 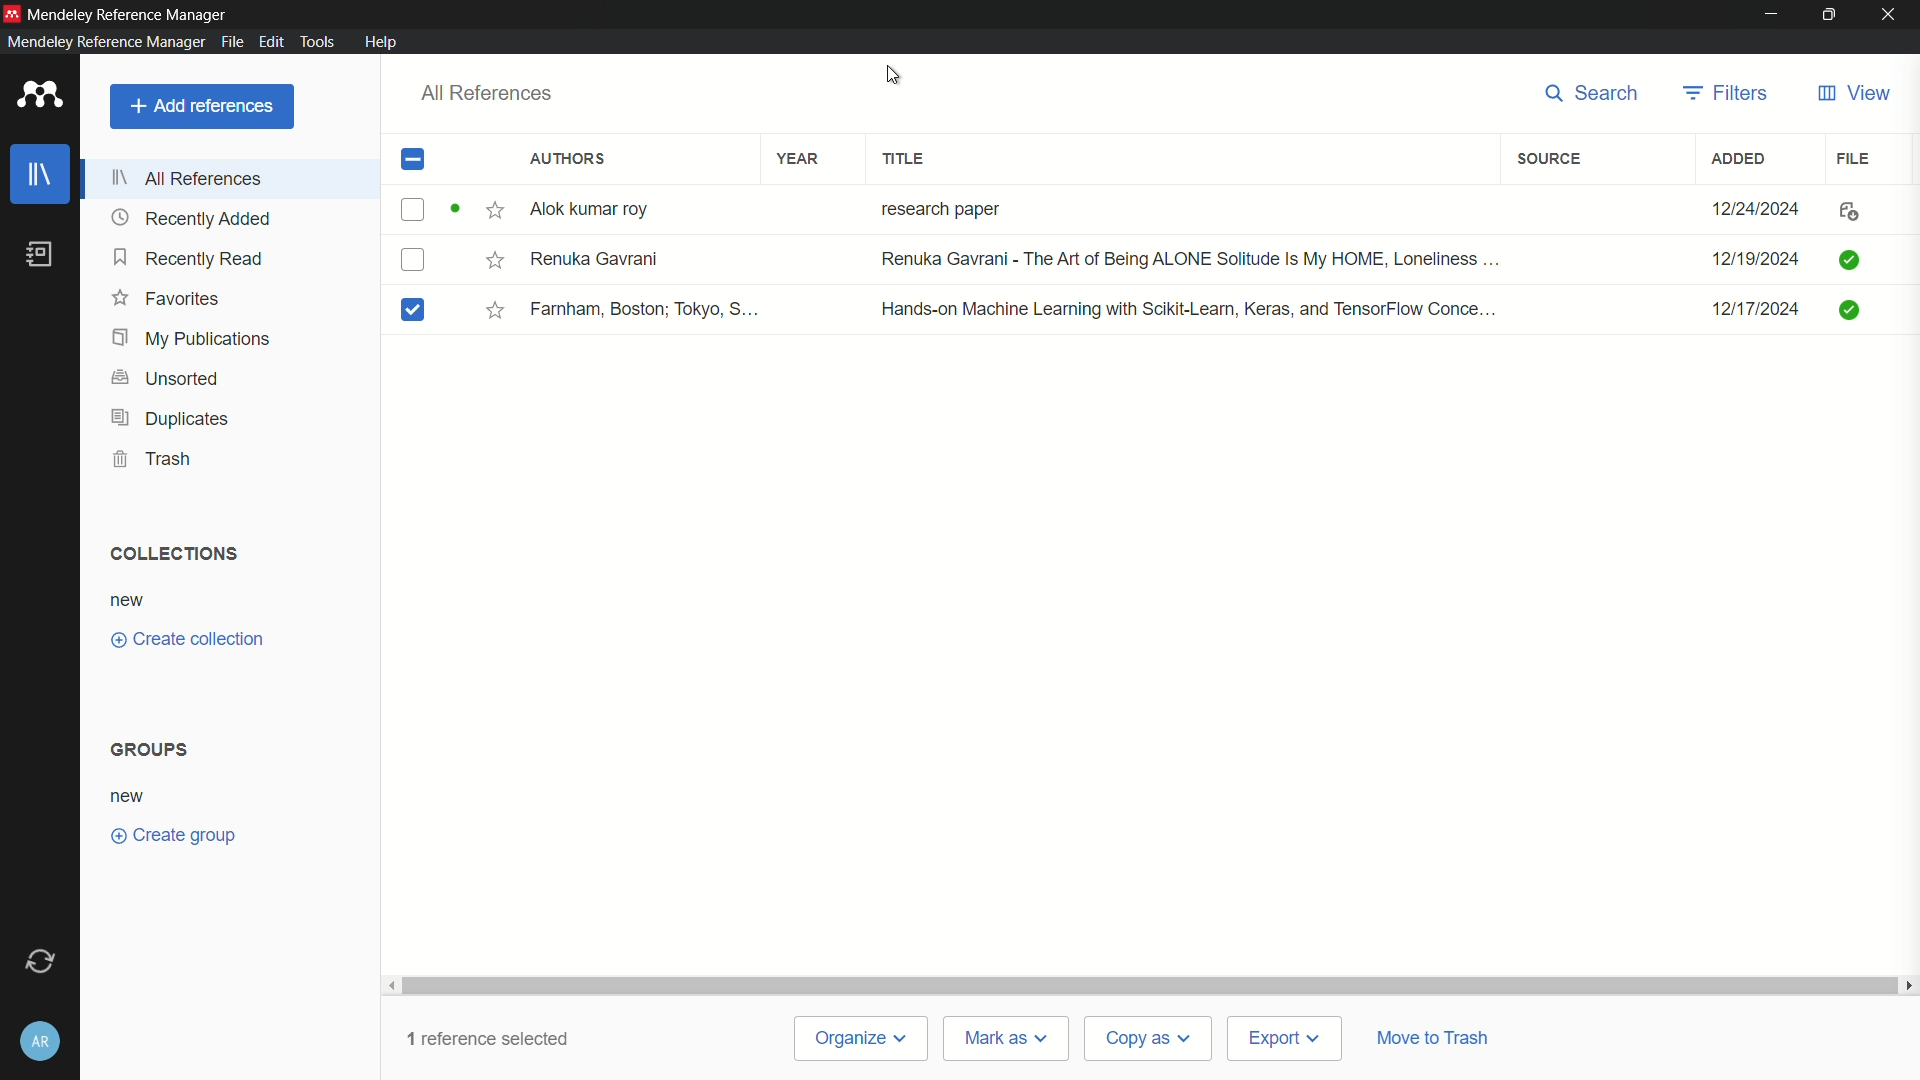 What do you see at coordinates (487, 93) in the screenshot?
I see `all references` at bounding box center [487, 93].